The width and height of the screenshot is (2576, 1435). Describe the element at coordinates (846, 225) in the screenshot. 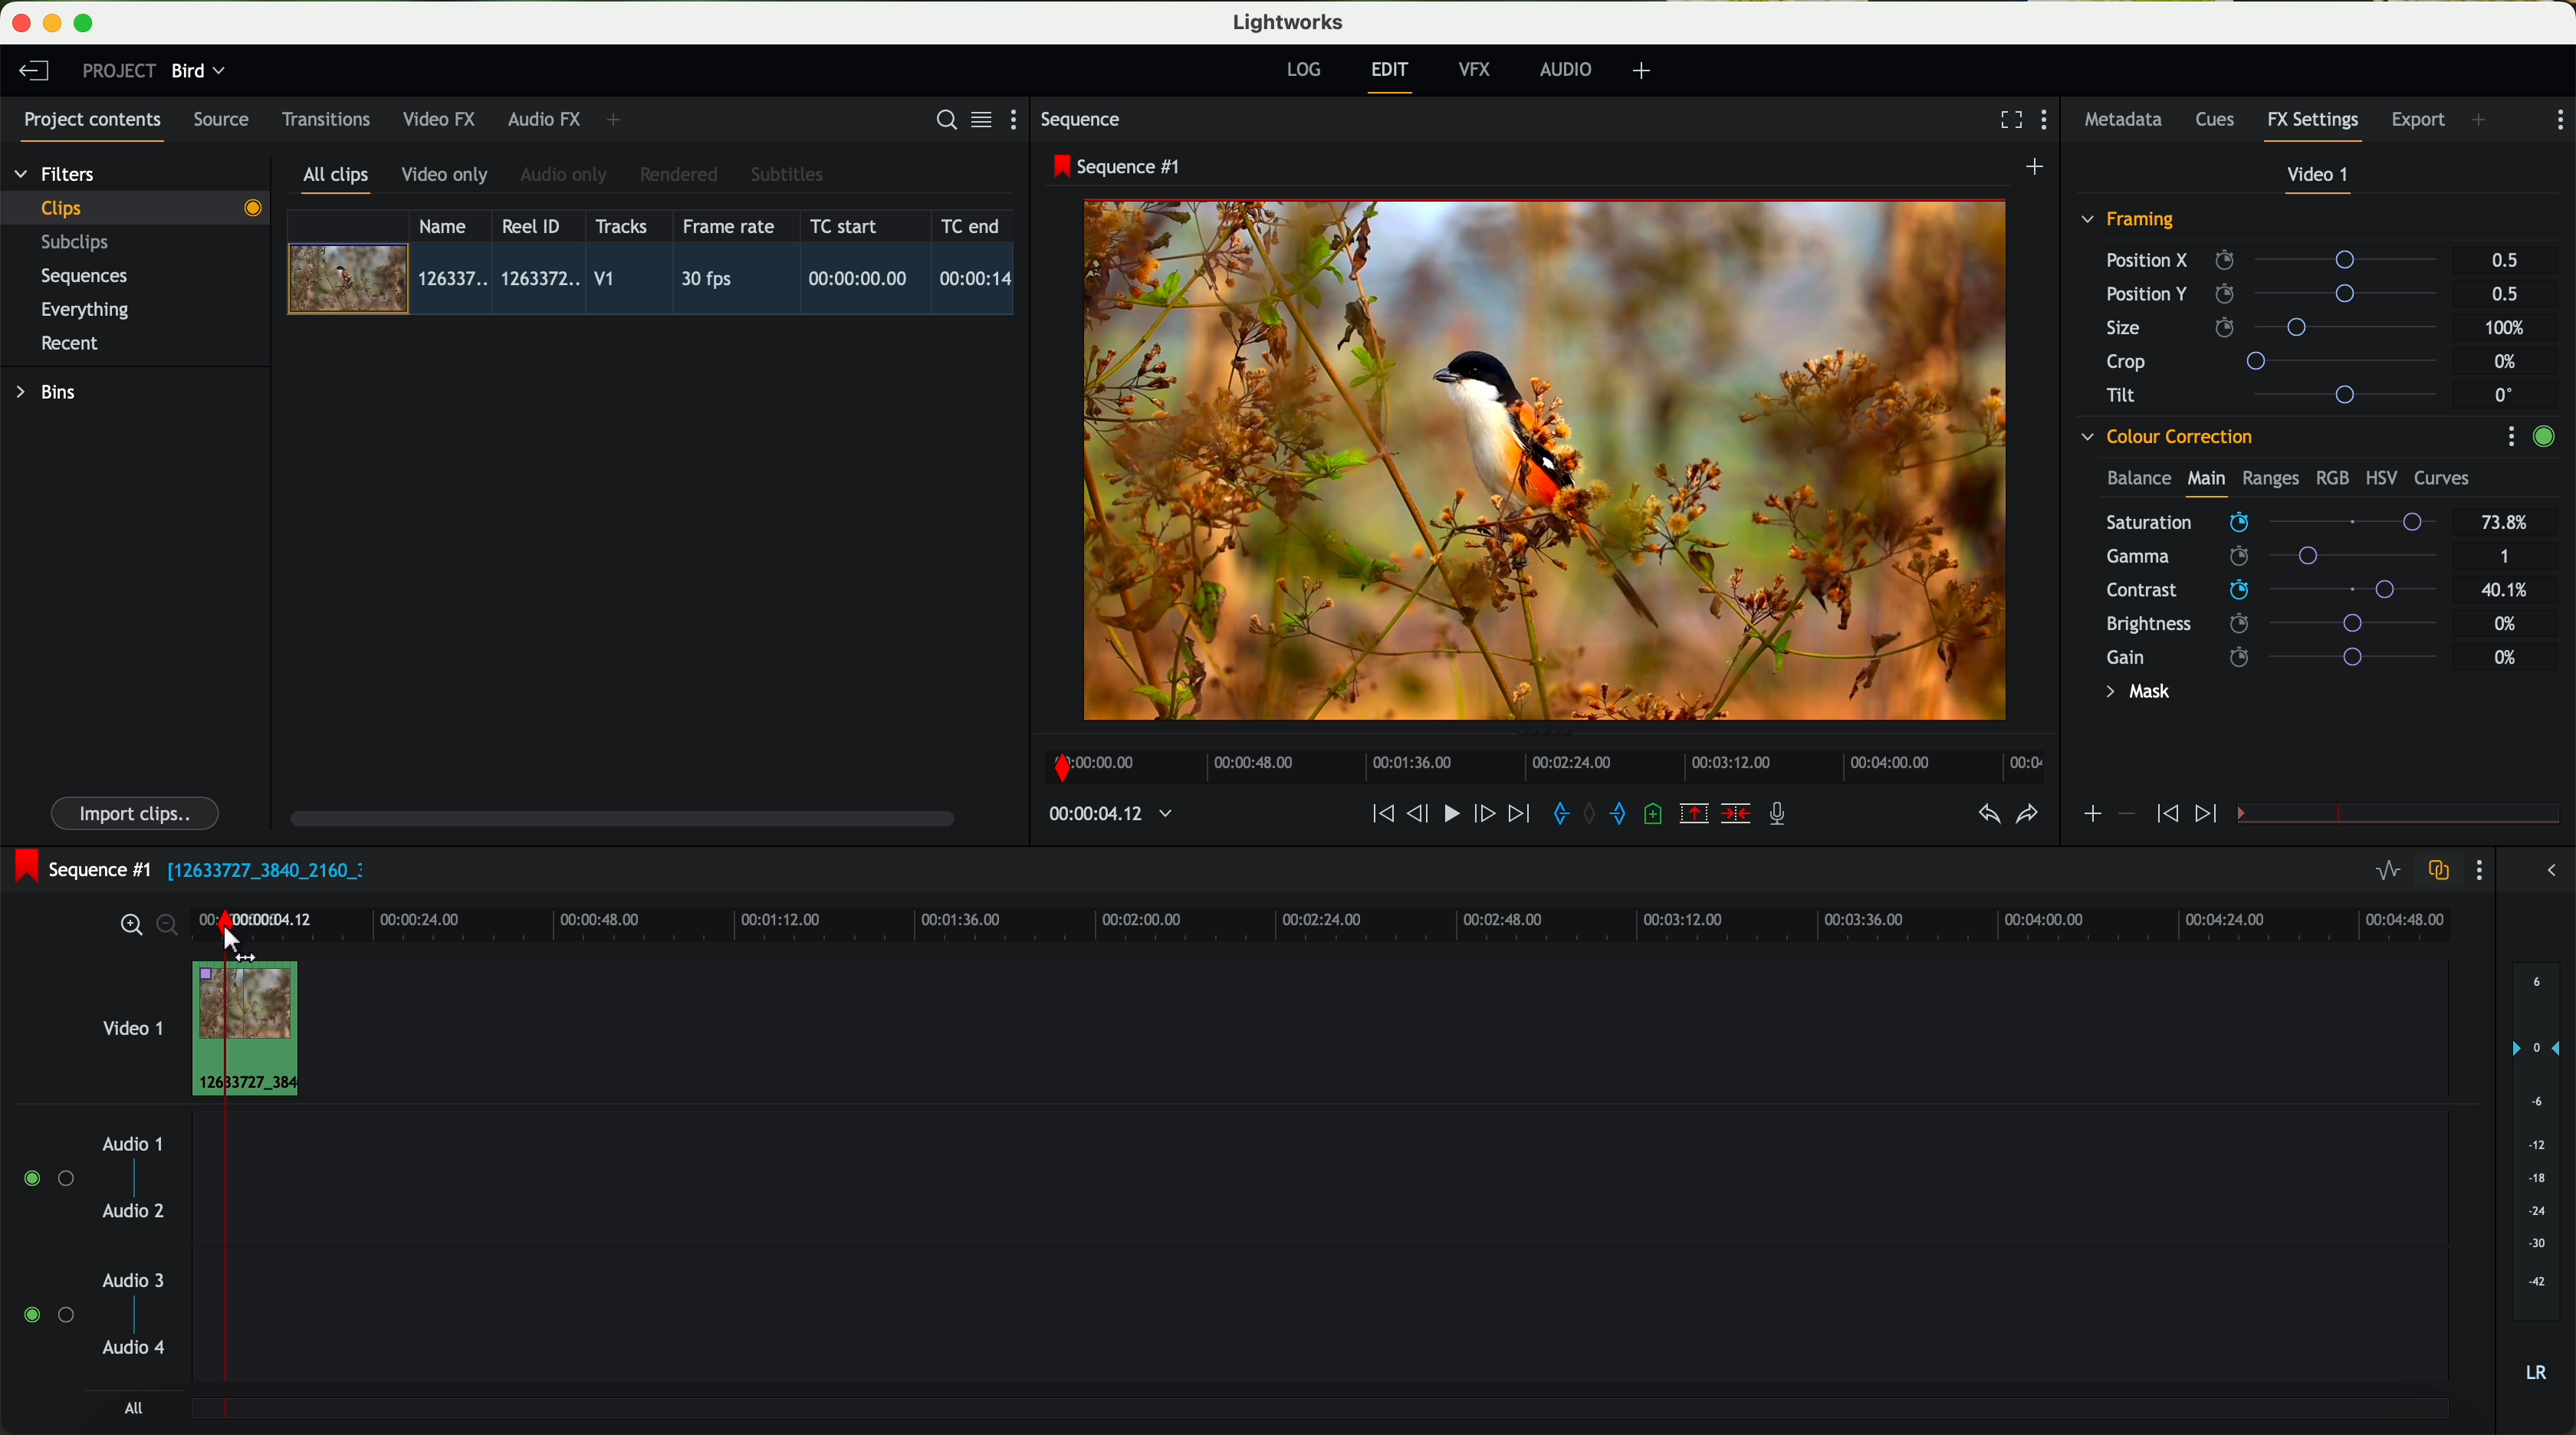

I see `TC start` at that location.